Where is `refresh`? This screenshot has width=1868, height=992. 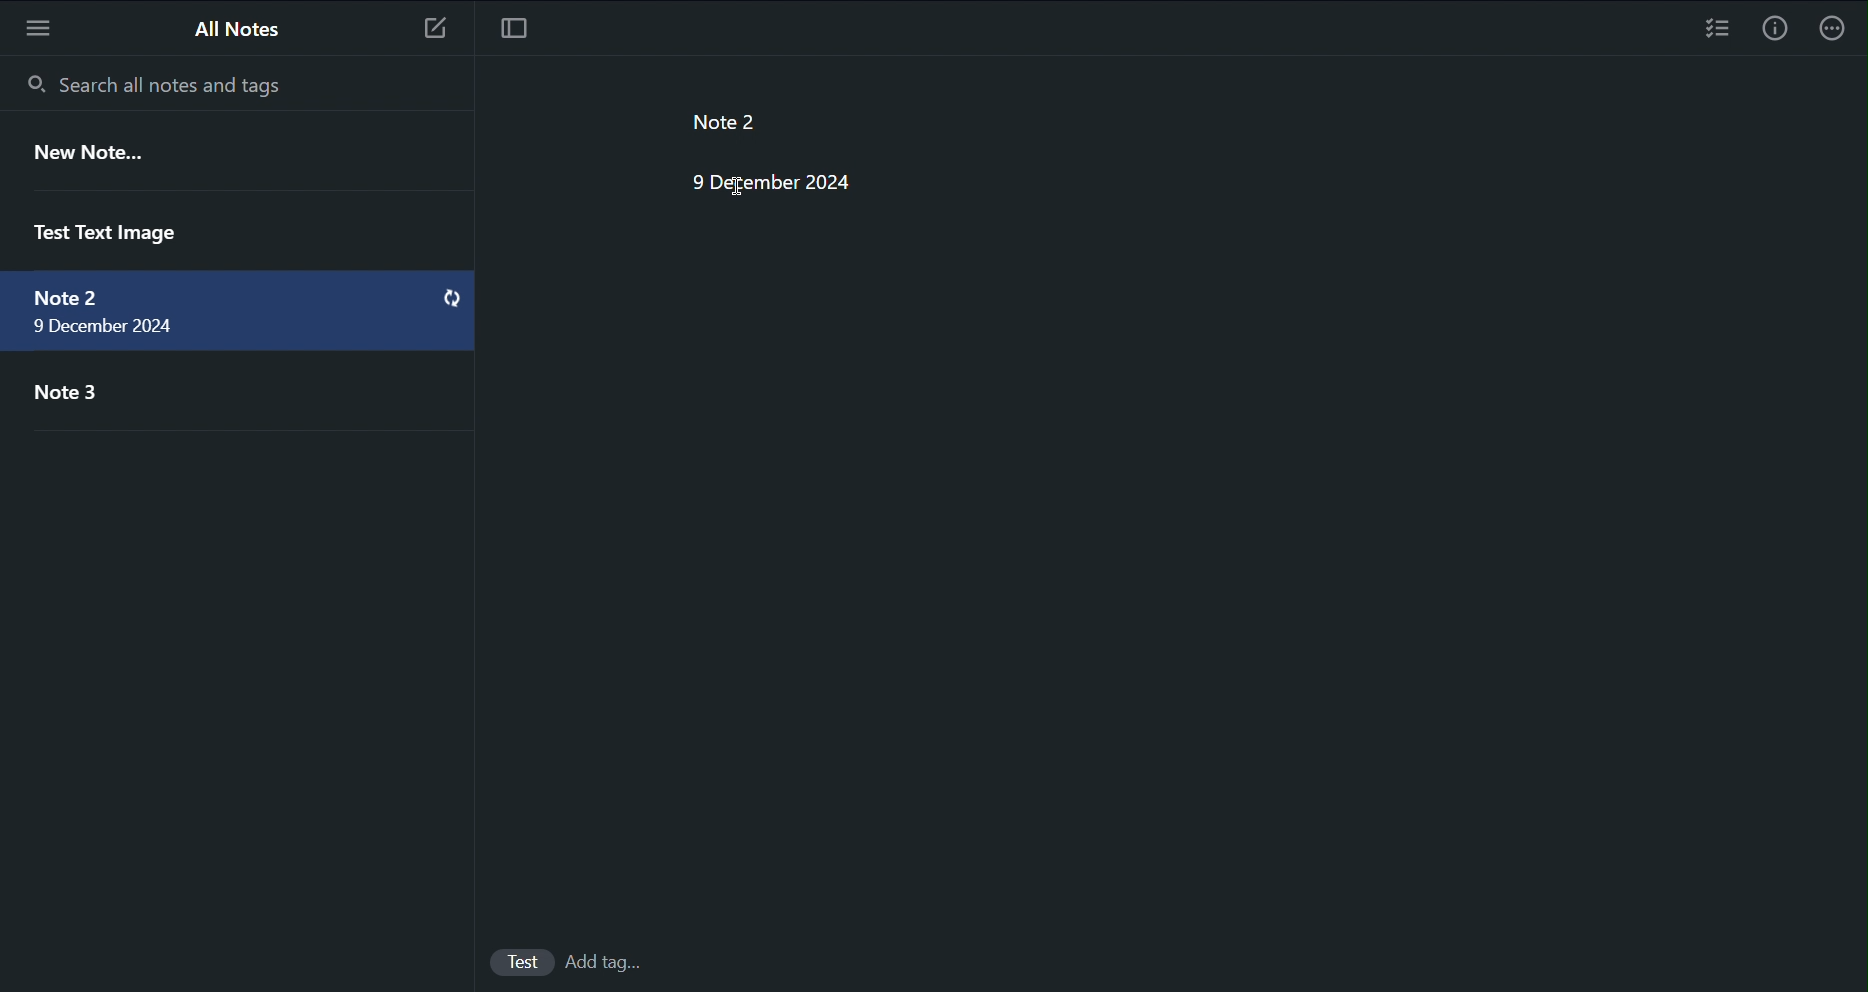 refresh is located at coordinates (452, 299).